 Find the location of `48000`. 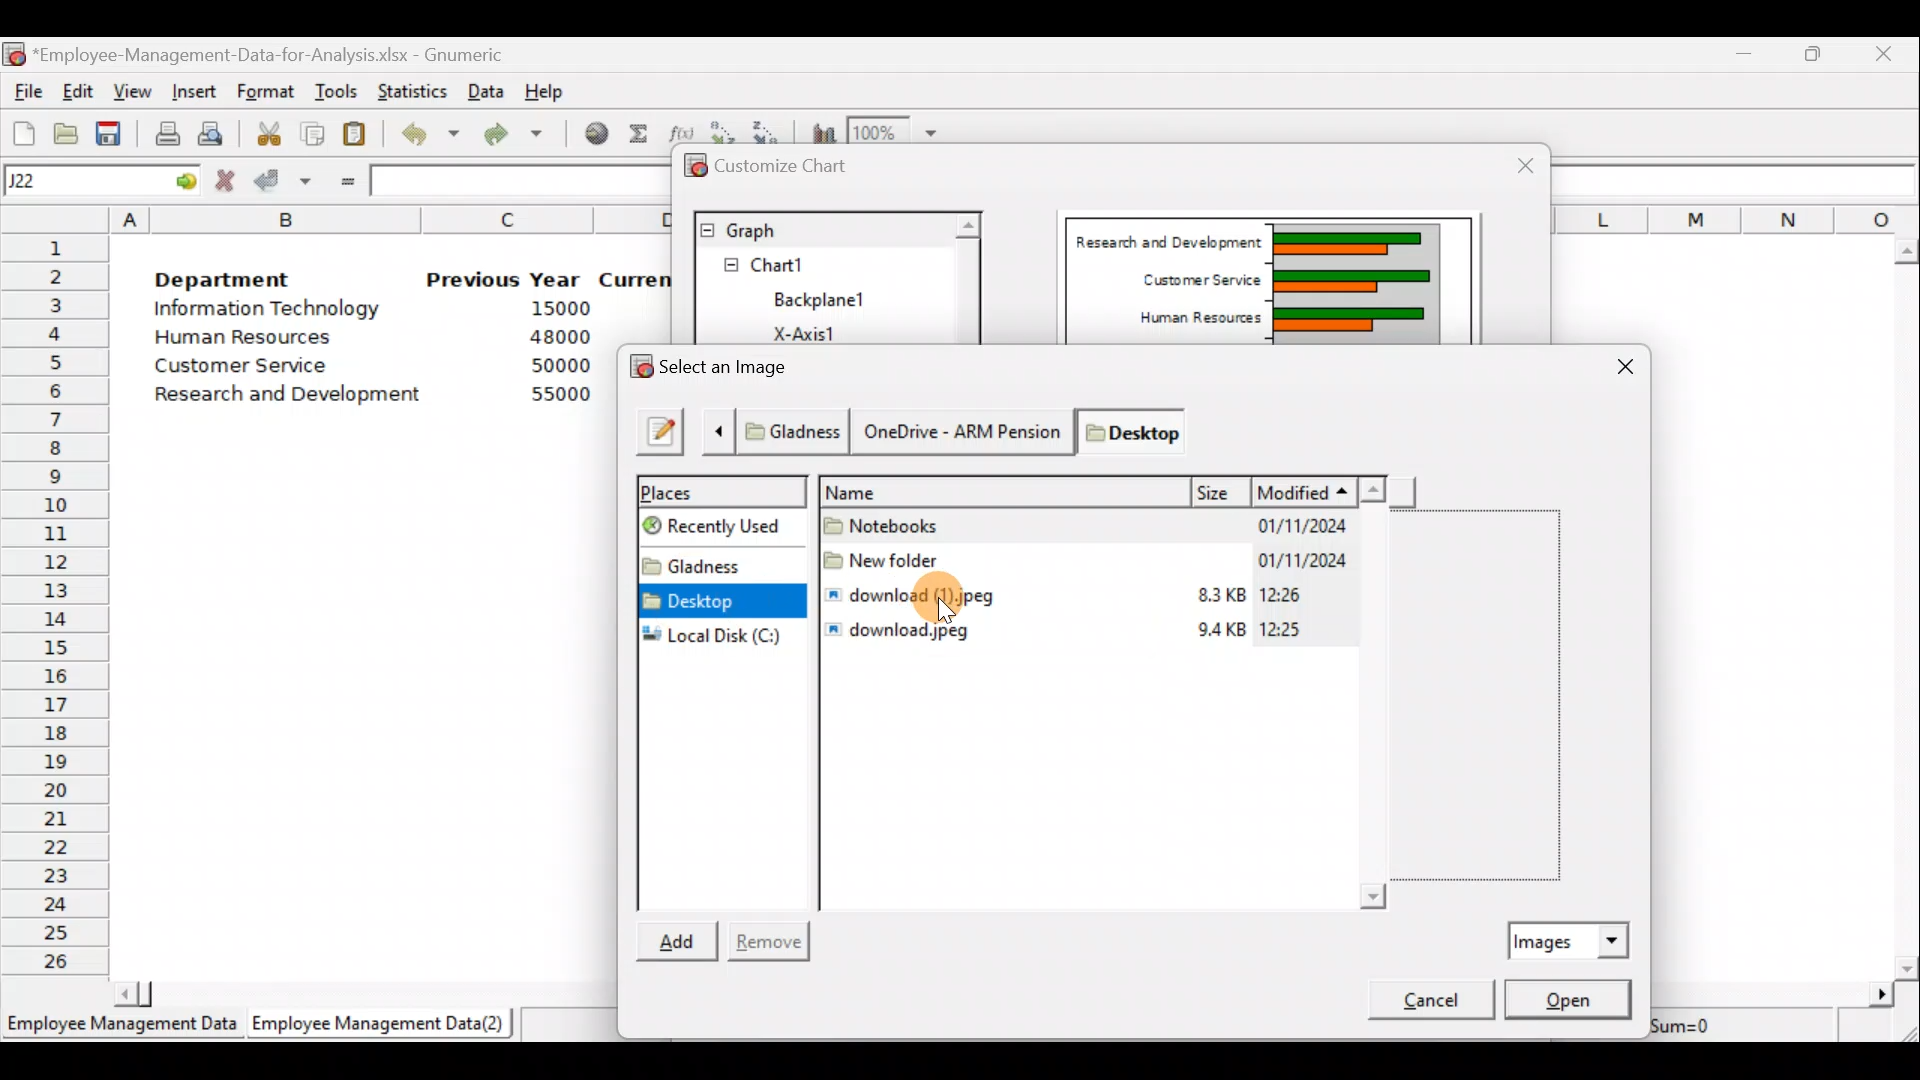

48000 is located at coordinates (559, 339).